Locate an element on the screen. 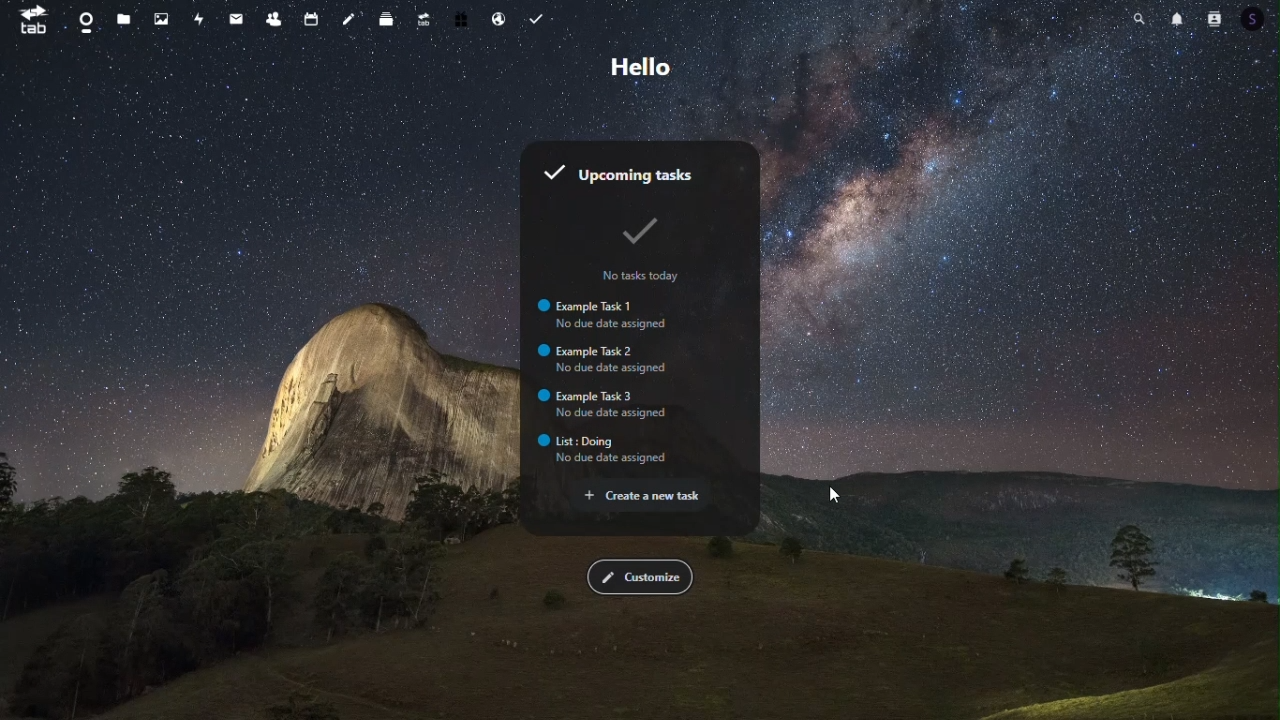 This screenshot has height=720, width=1280. No tasks today is located at coordinates (642, 250).